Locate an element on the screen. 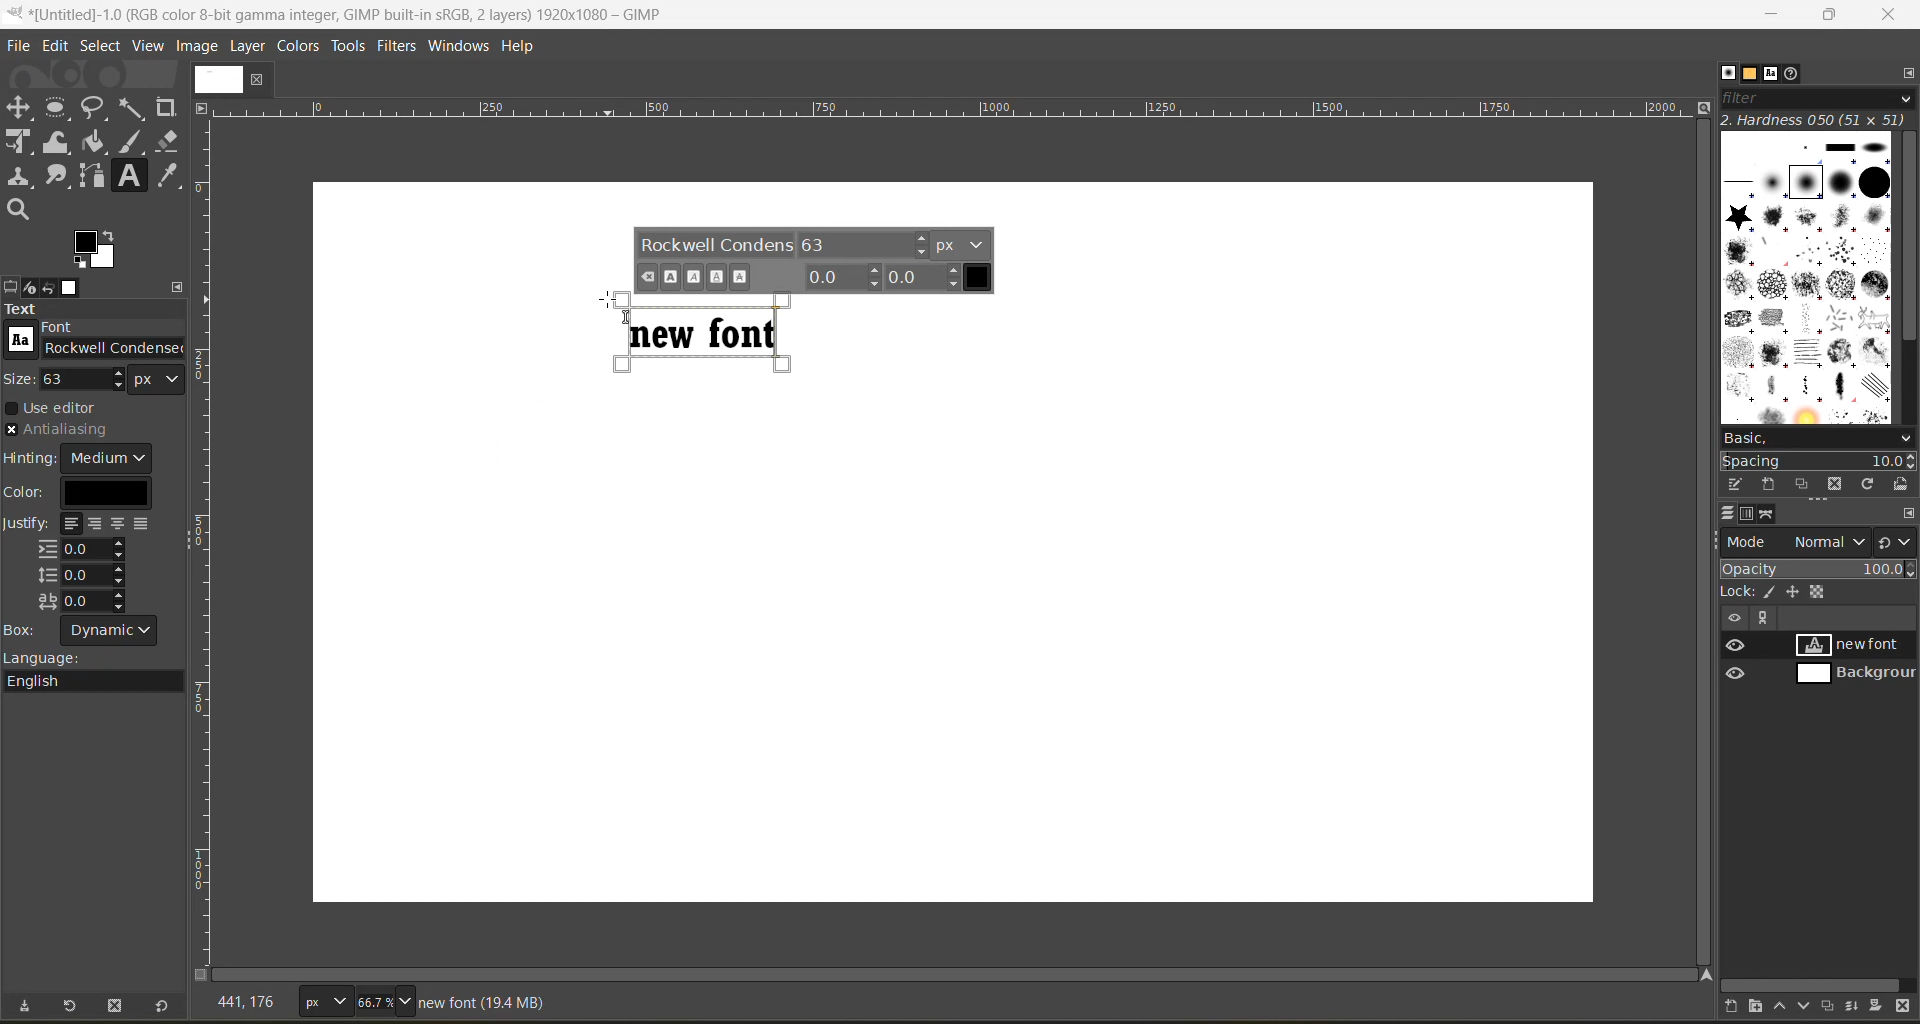 The width and height of the screenshot is (1920, 1024). text  is located at coordinates (711, 331).